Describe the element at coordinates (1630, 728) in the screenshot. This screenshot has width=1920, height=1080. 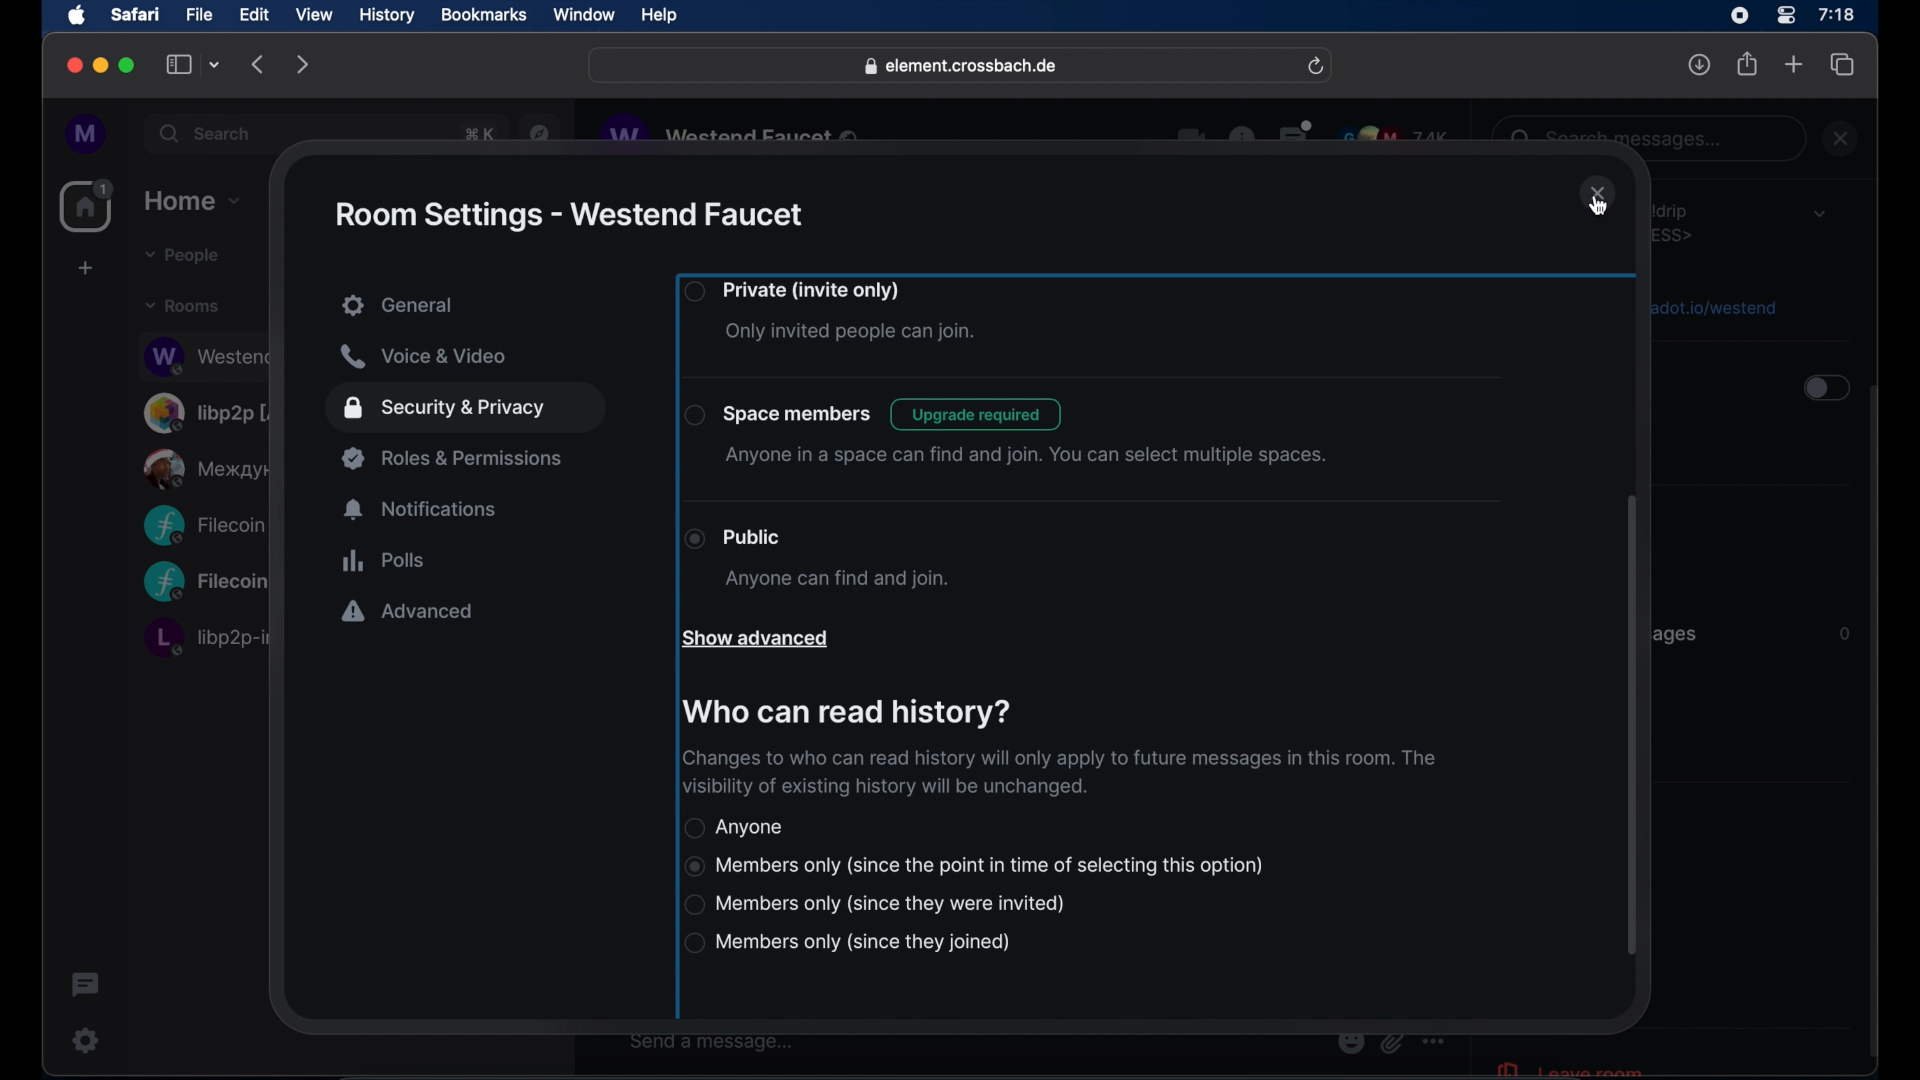
I see `scroll box` at that location.